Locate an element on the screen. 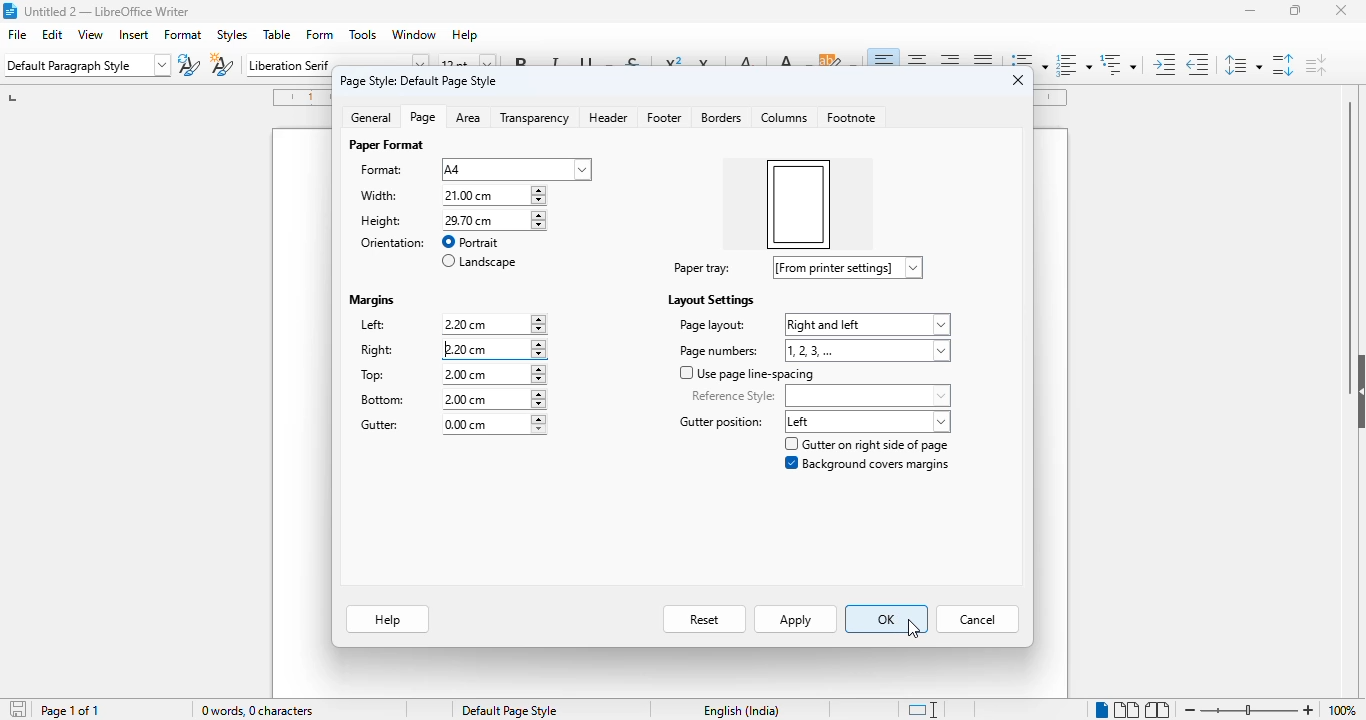 The width and height of the screenshot is (1366, 720). page 1 of 1 is located at coordinates (70, 710).